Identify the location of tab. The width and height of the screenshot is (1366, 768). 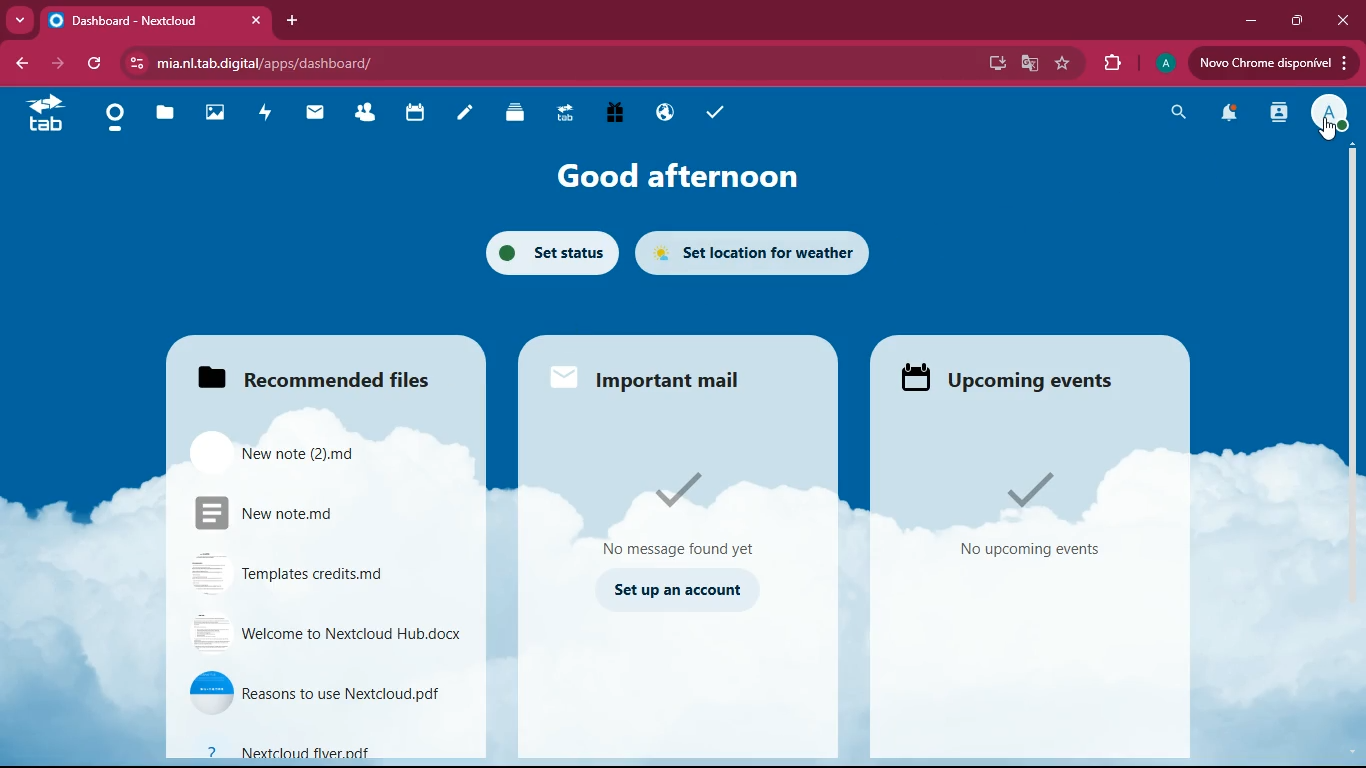
(562, 116).